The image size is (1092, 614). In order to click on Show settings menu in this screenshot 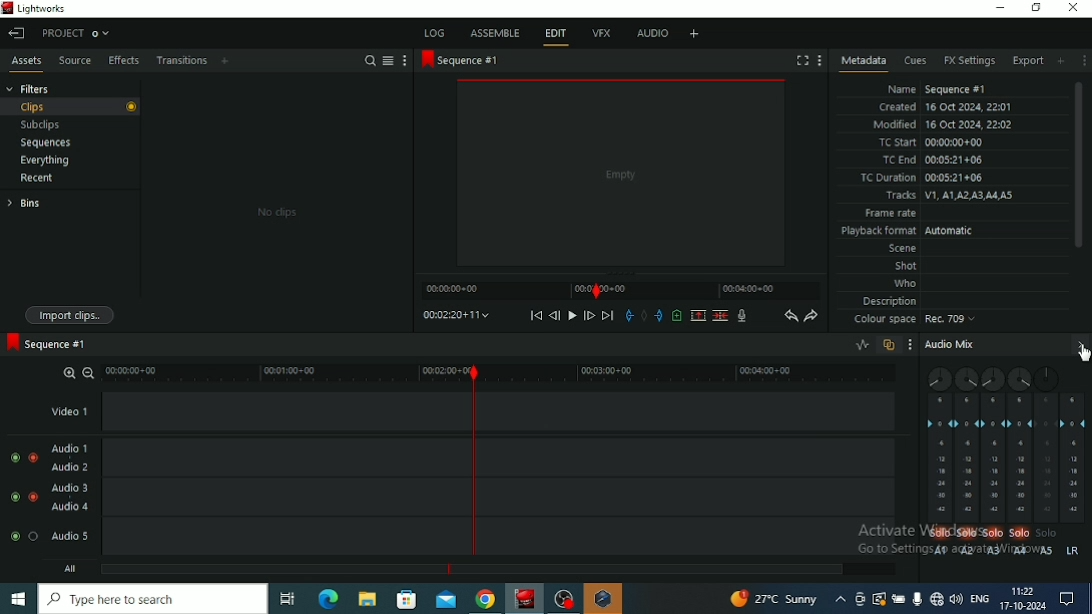, I will do `click(912, 344)`.